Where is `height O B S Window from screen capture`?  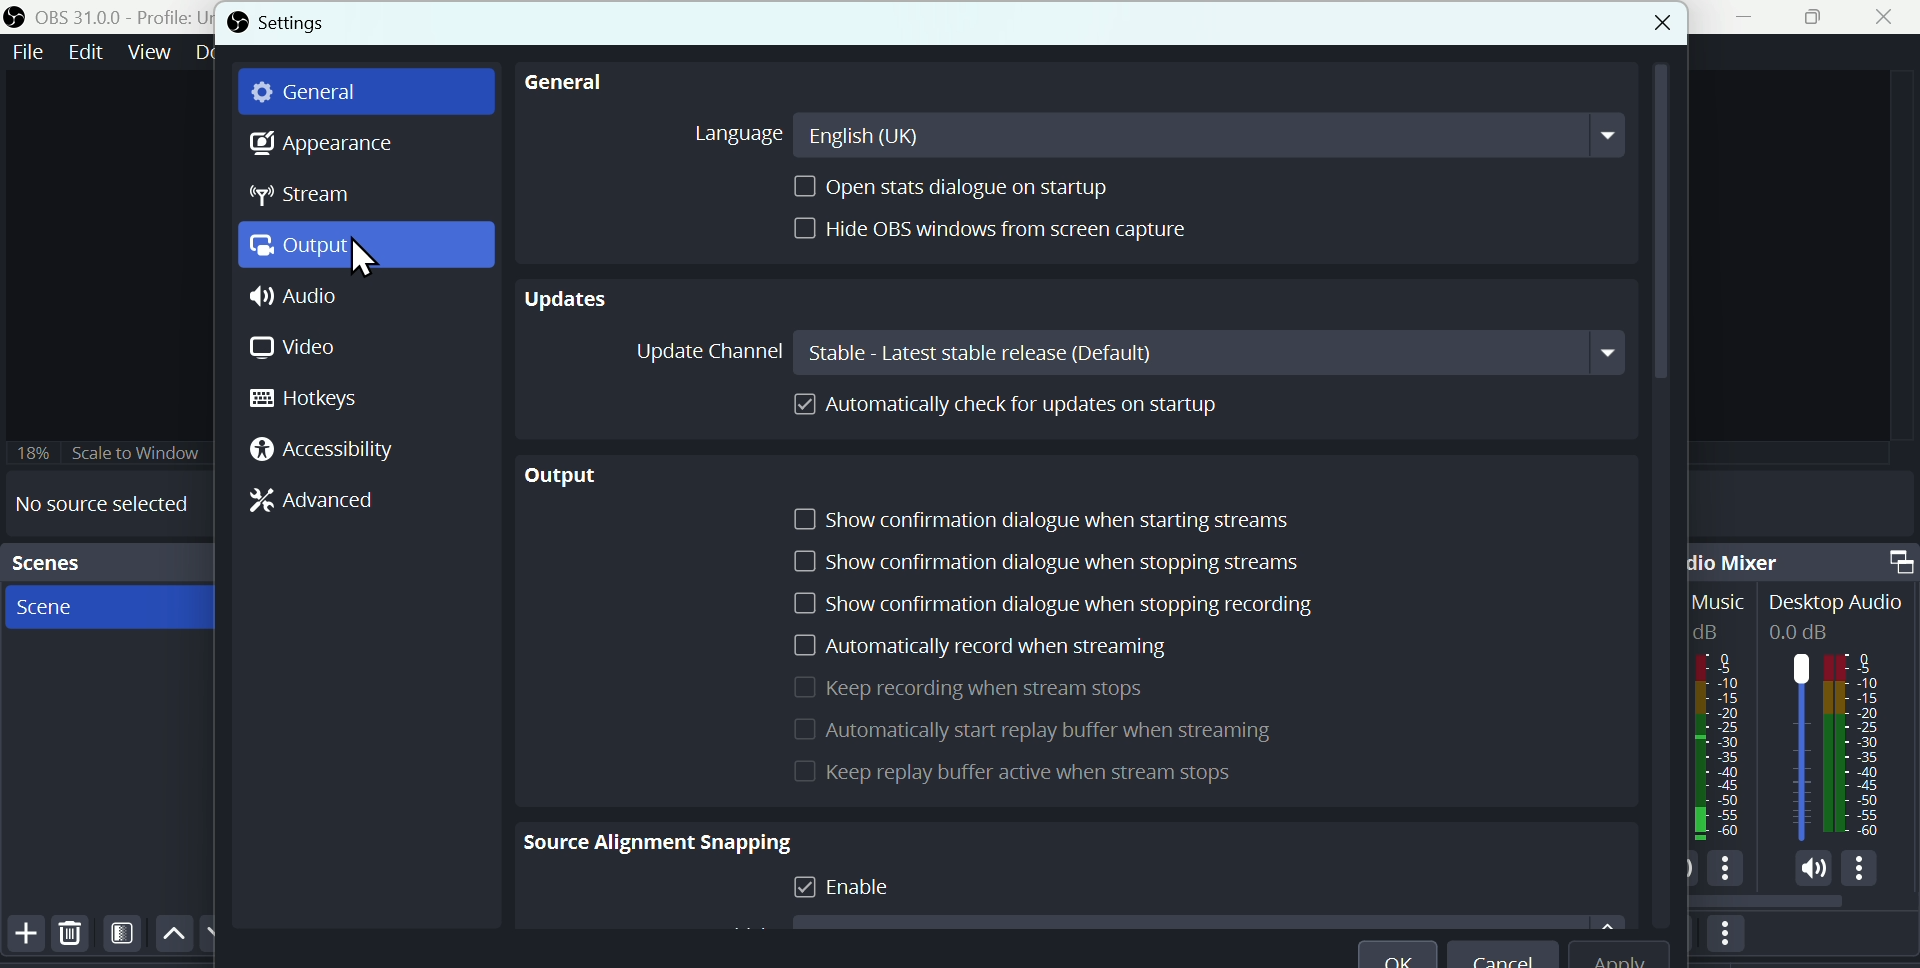 height O B S Window from screen capture is located at coordinates (1007, 233).